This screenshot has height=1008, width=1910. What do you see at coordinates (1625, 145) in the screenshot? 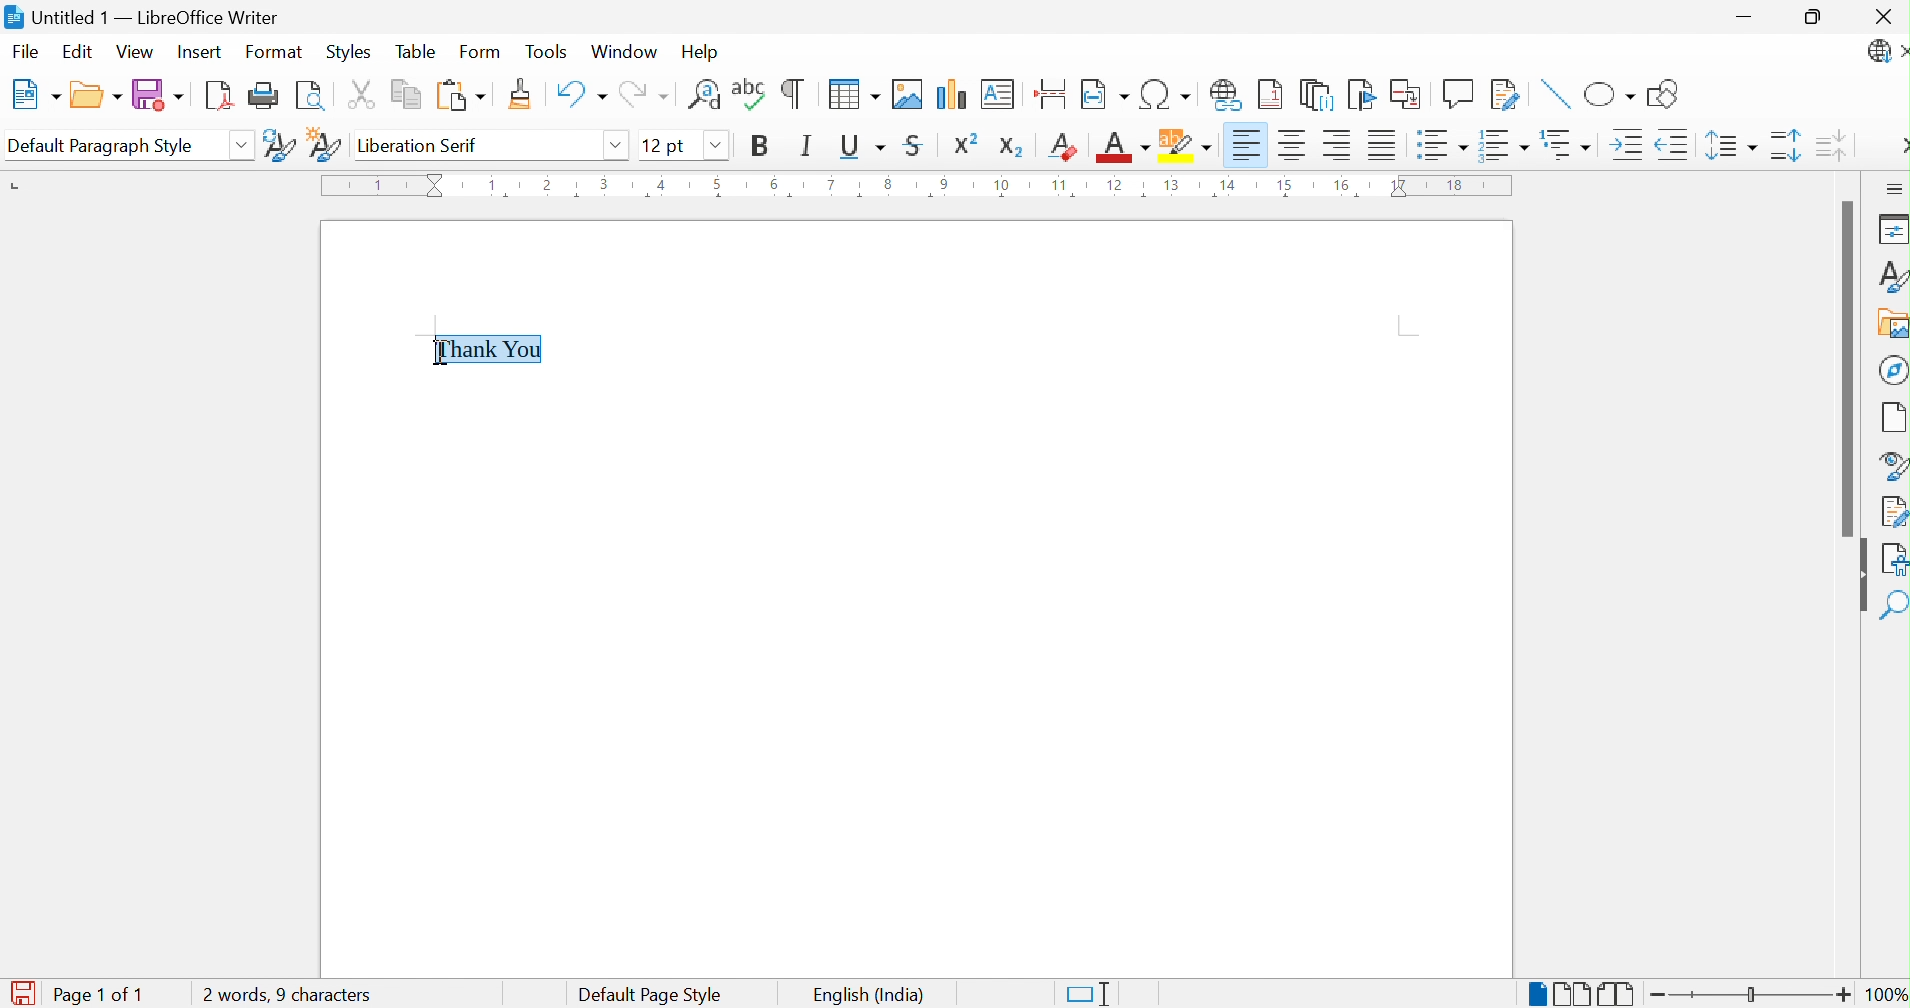
I see `Increase Indent` at bounding box center [1625, 145].